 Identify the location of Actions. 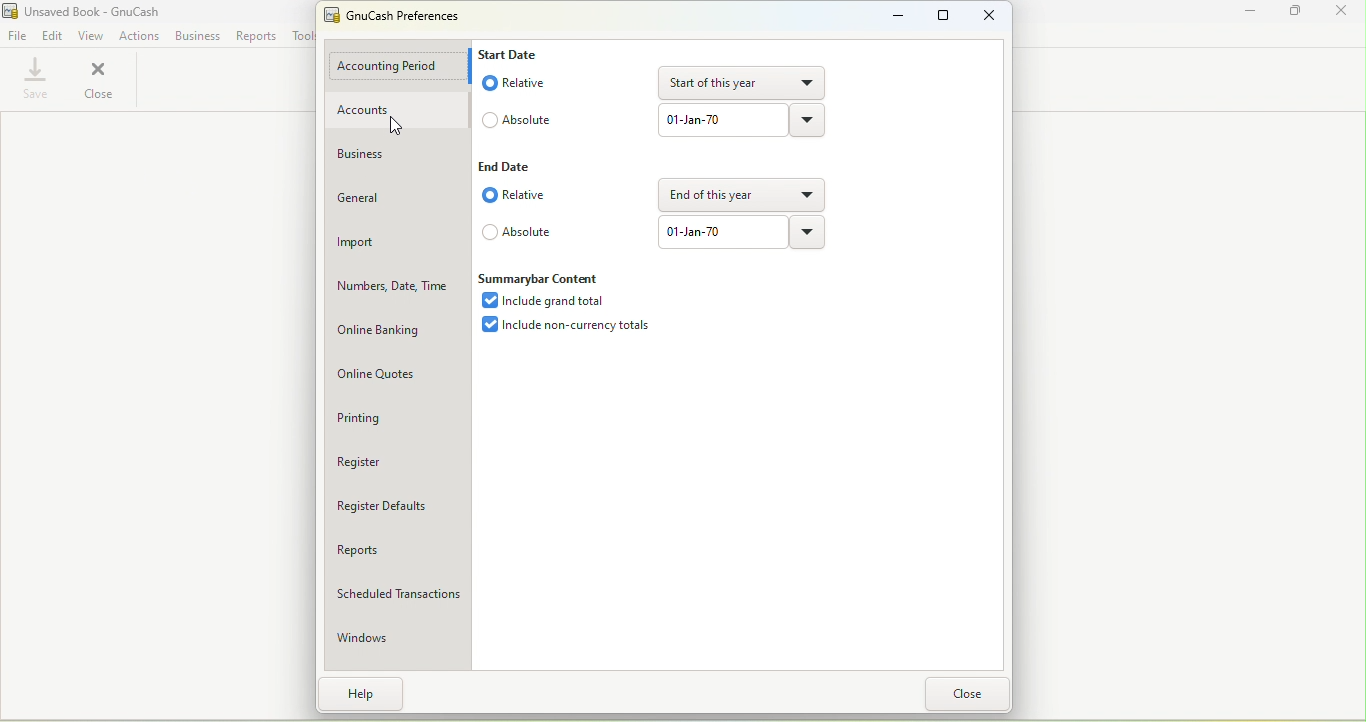
(139, 35).